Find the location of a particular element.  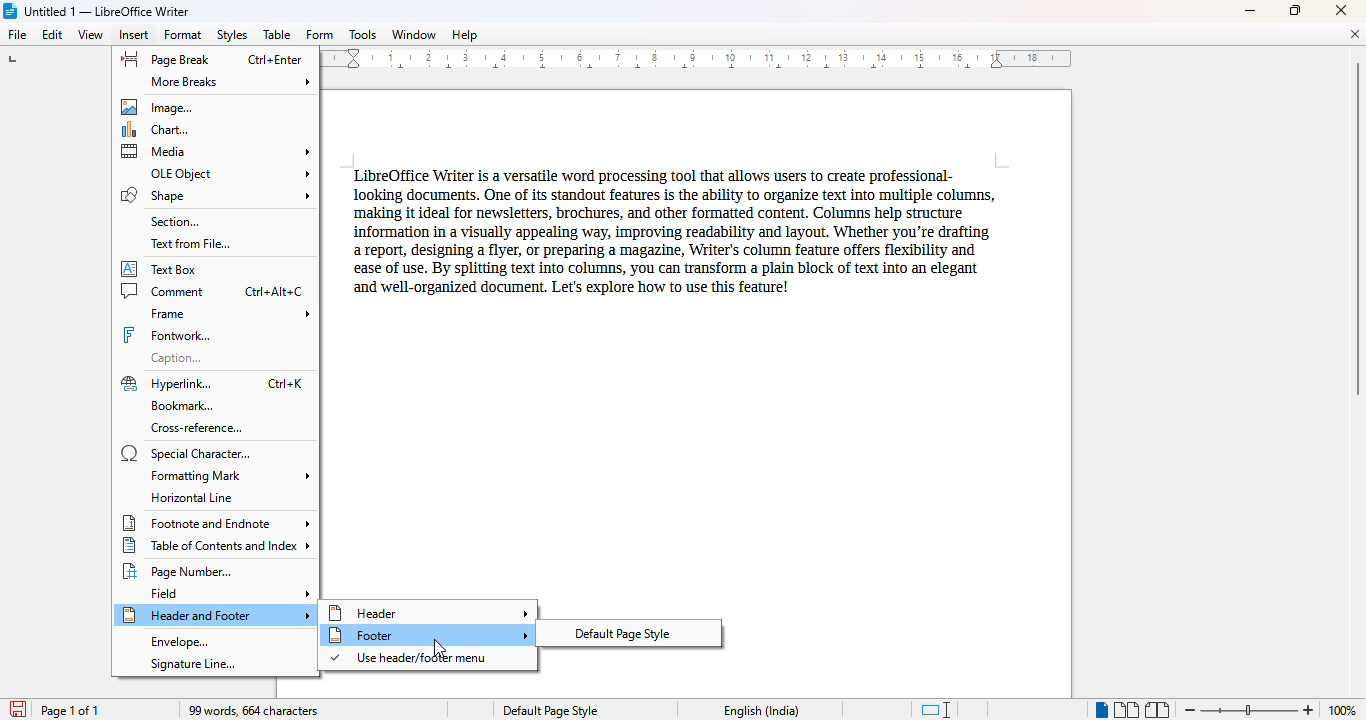

page number is located at coordinates (182, 571).